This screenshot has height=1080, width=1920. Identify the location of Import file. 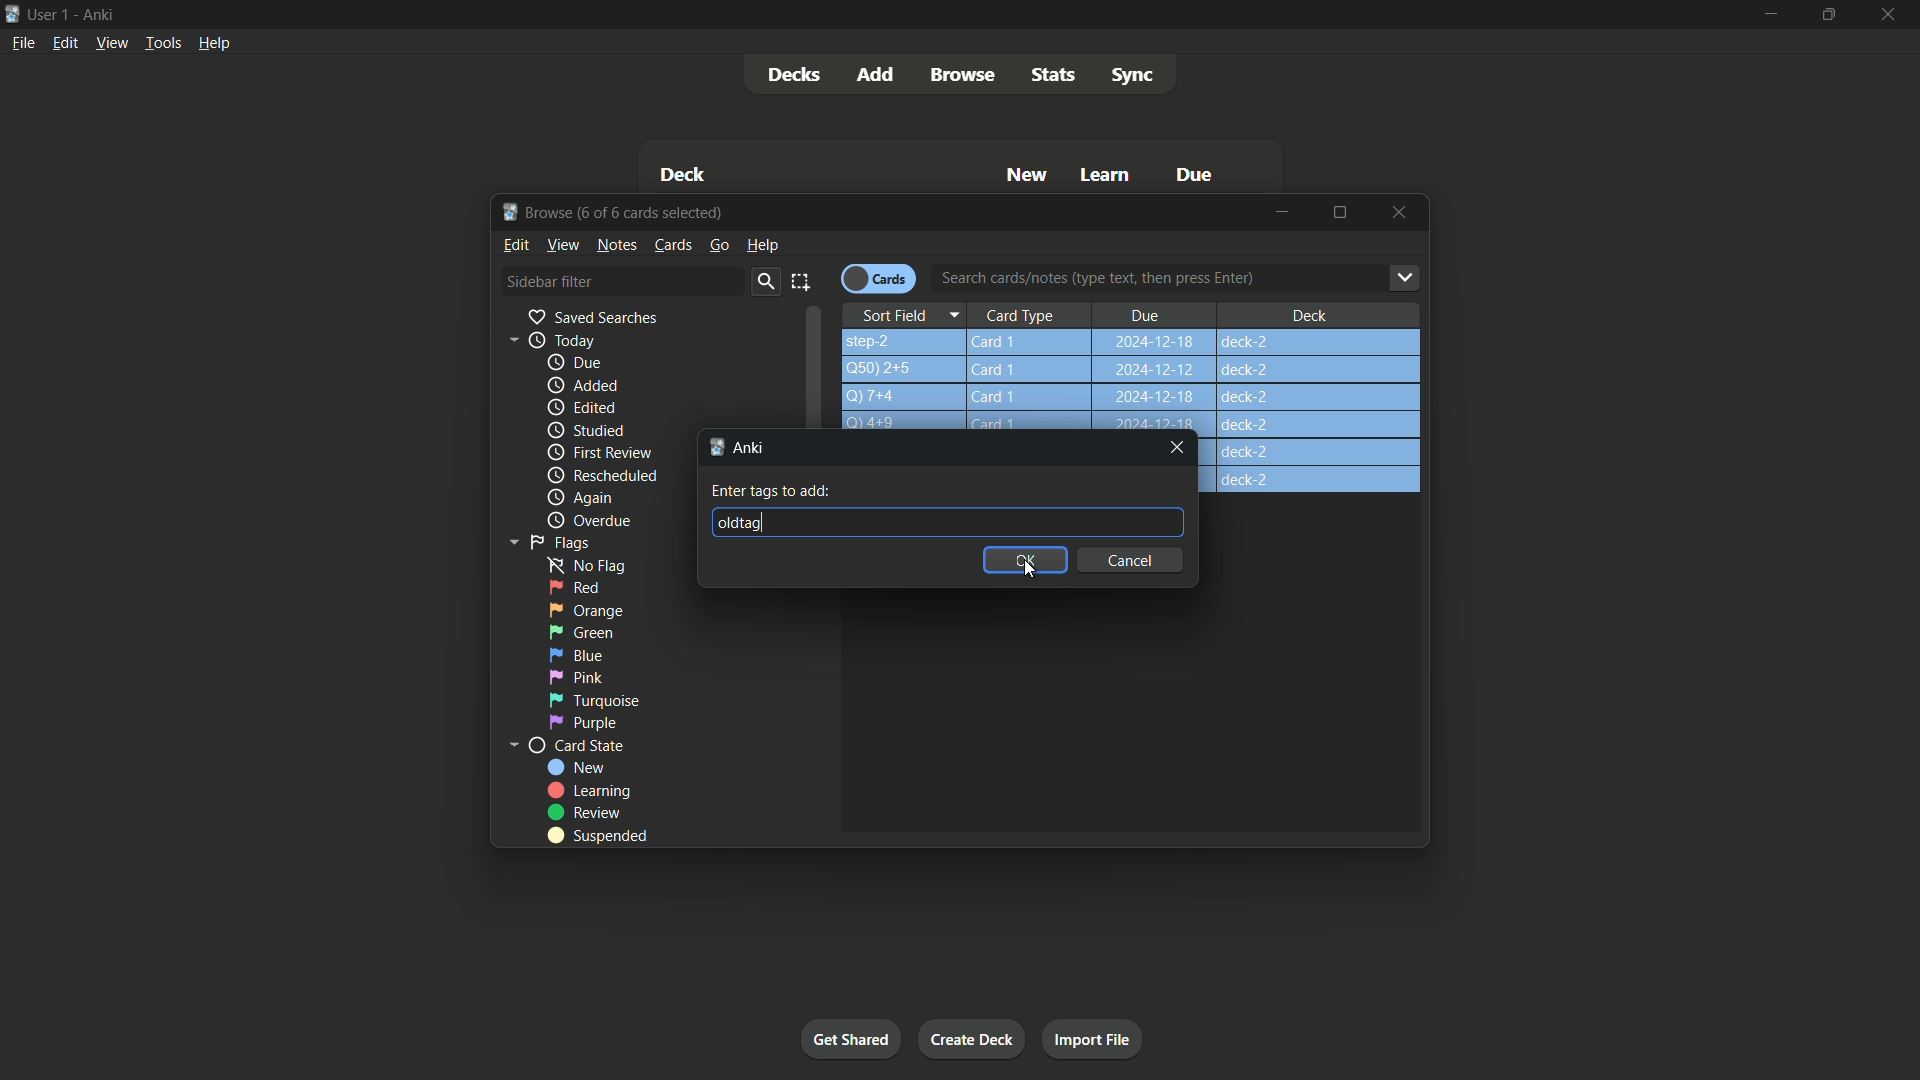
(1094, 1040).